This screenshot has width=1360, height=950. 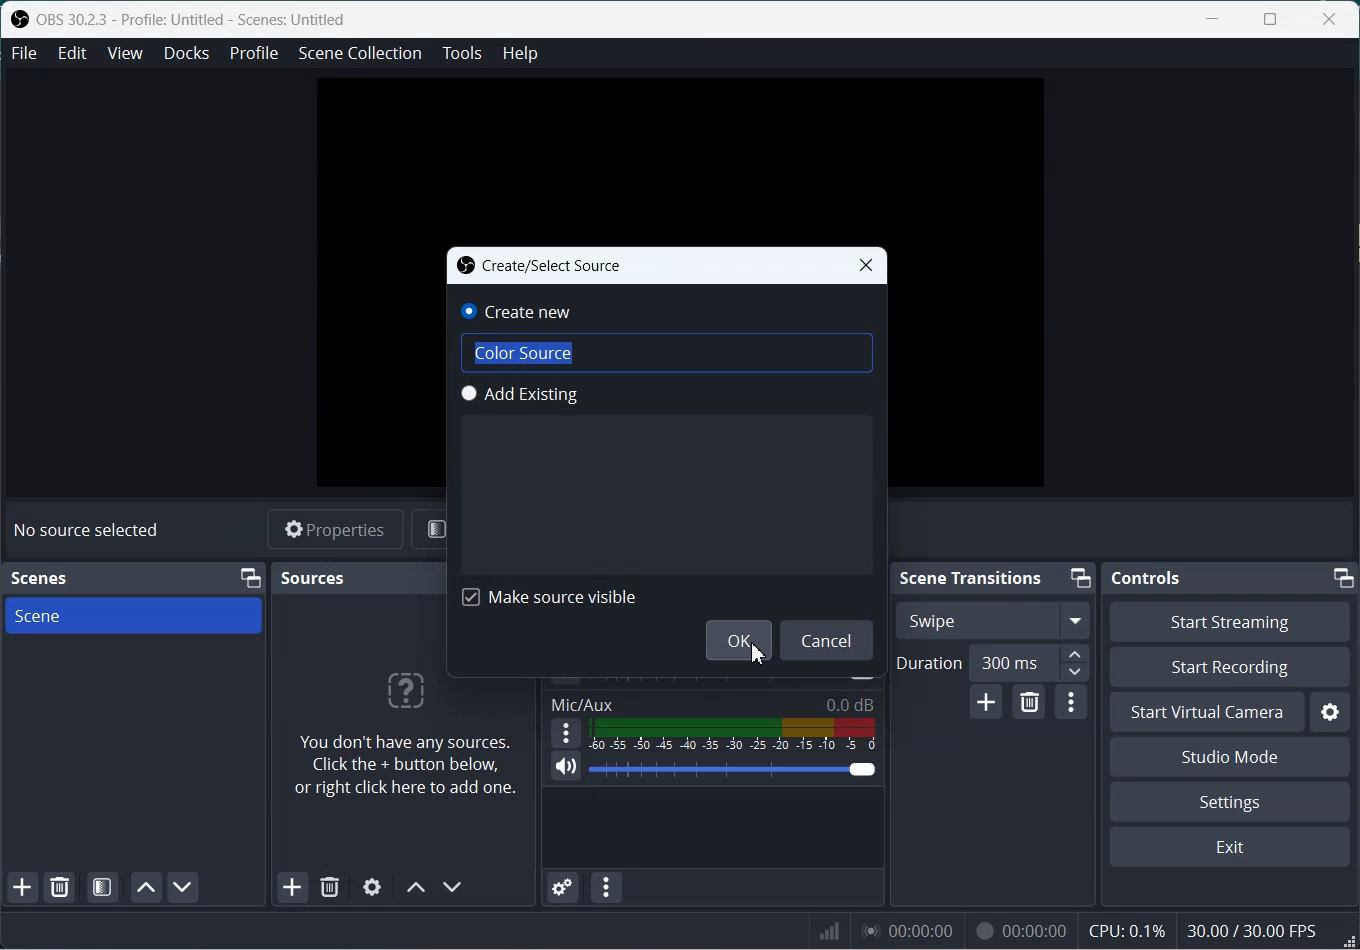 I want to click on Tools, so click(x=463, y=53).